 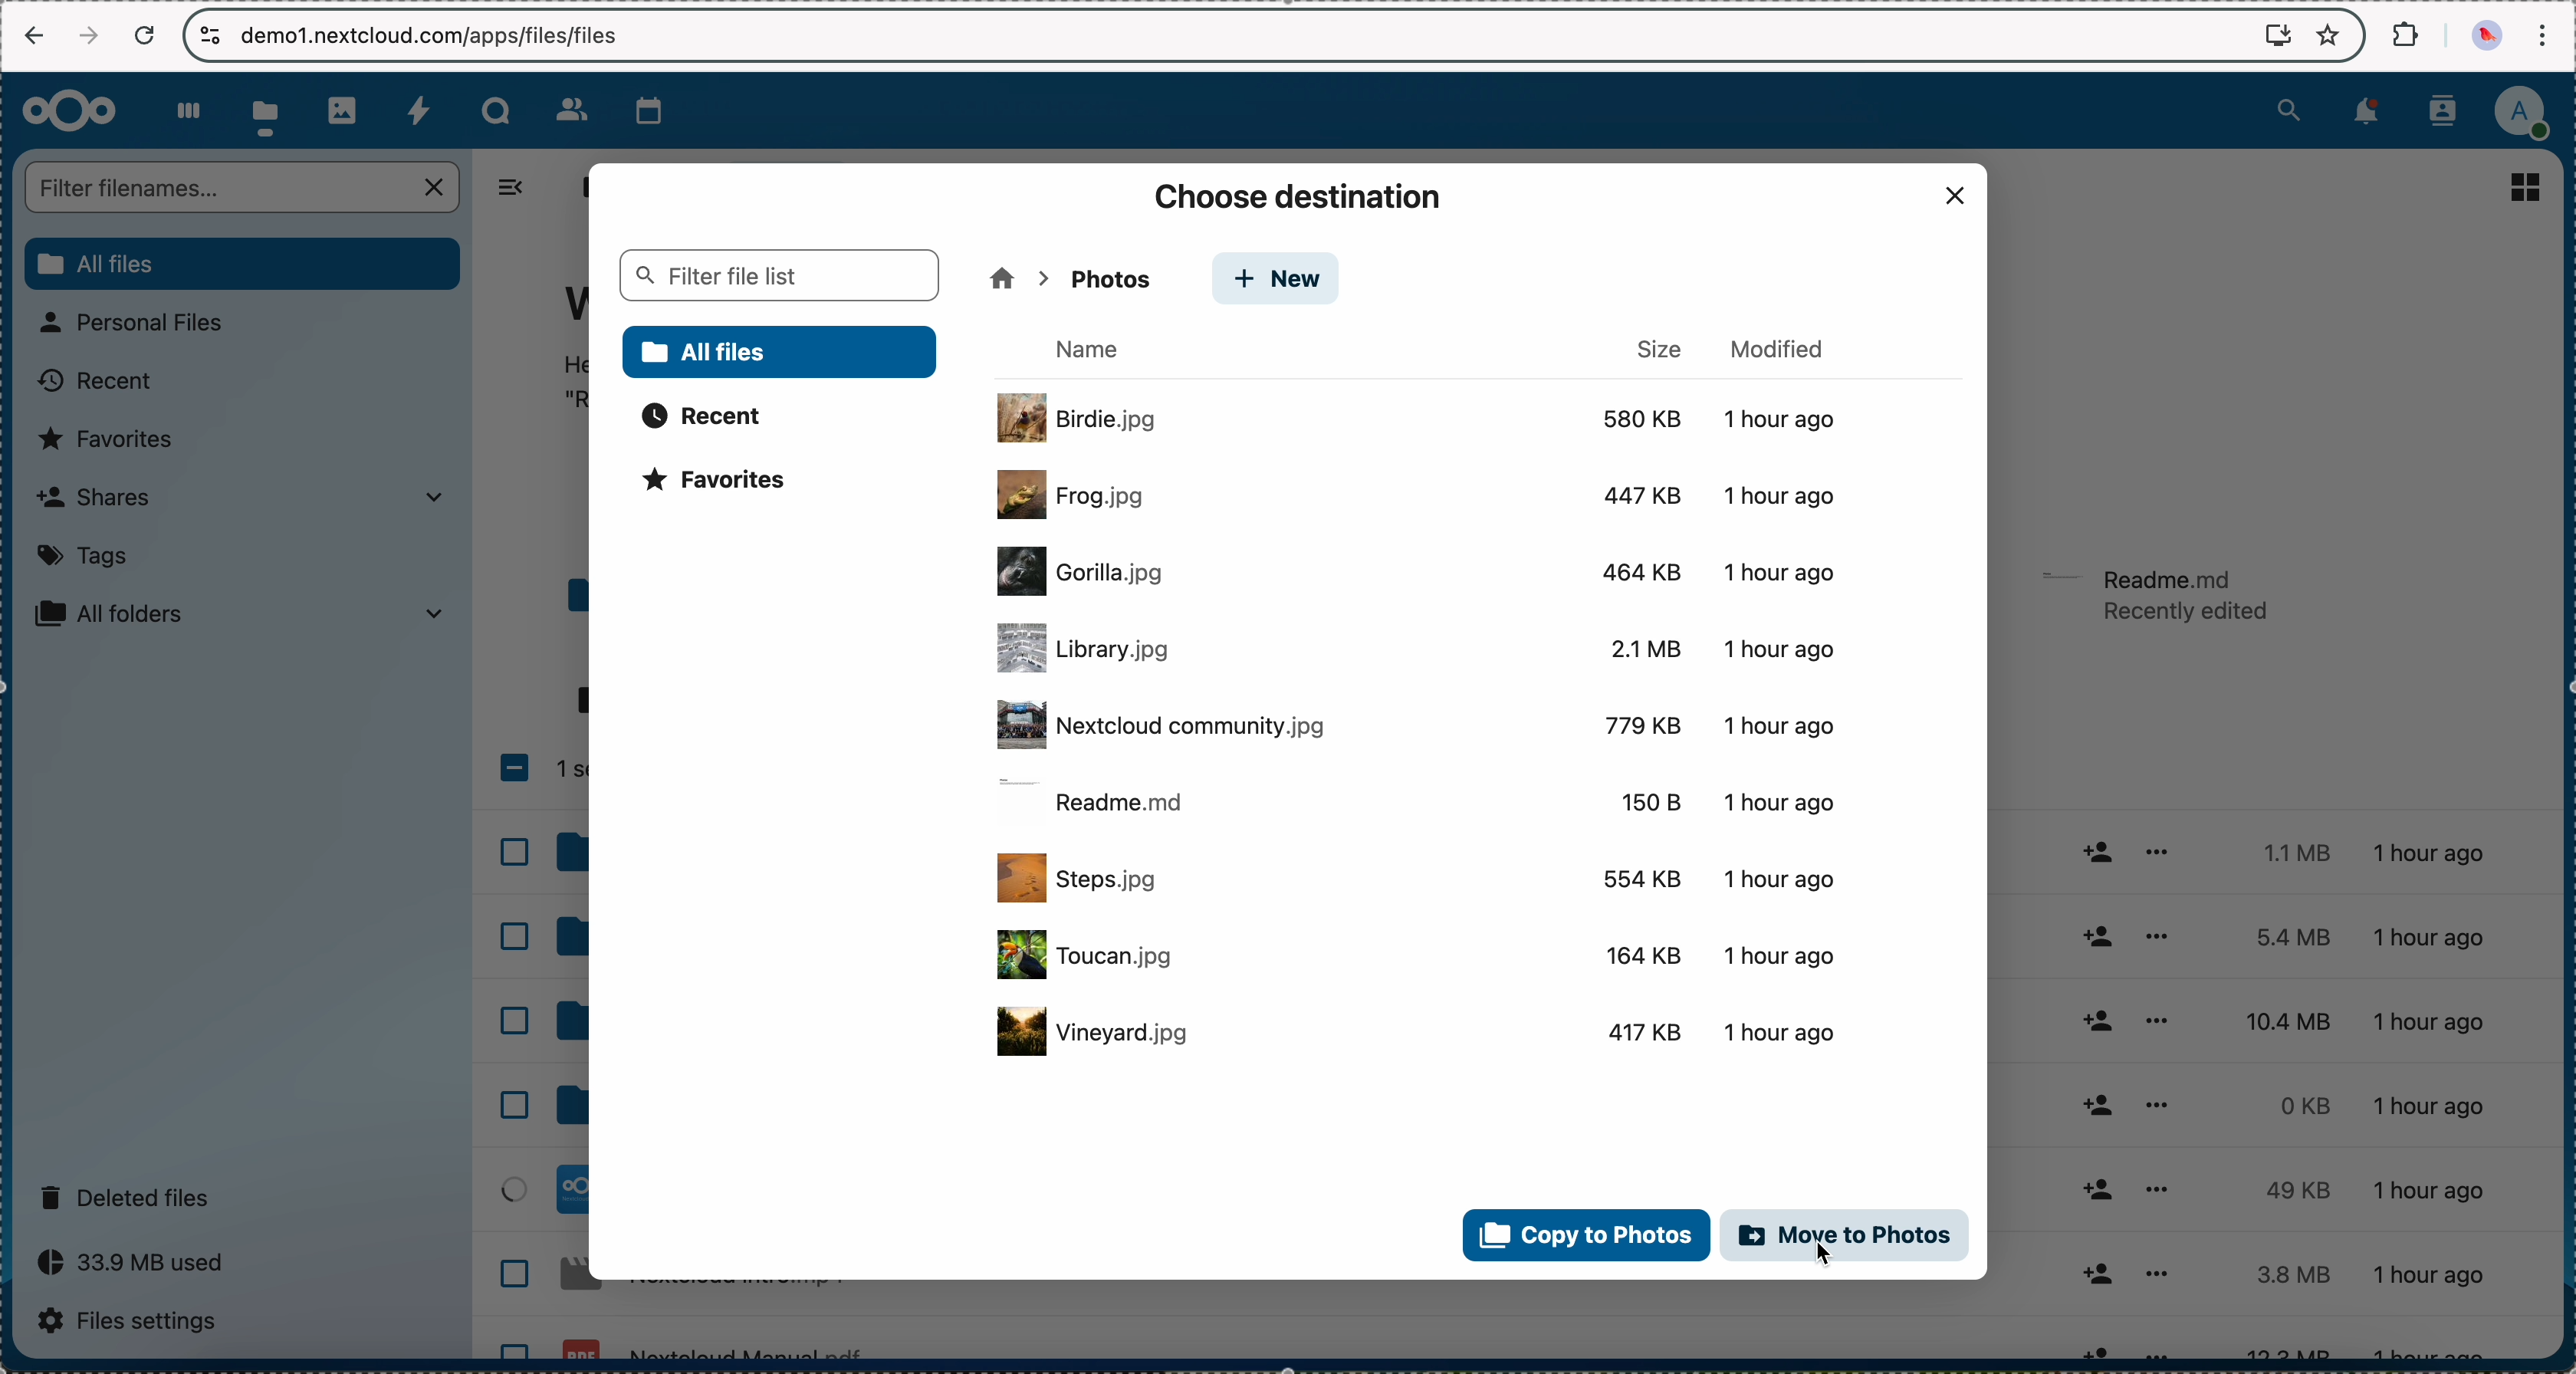 I want to click on navigate foward, so click(x=84, y=37).